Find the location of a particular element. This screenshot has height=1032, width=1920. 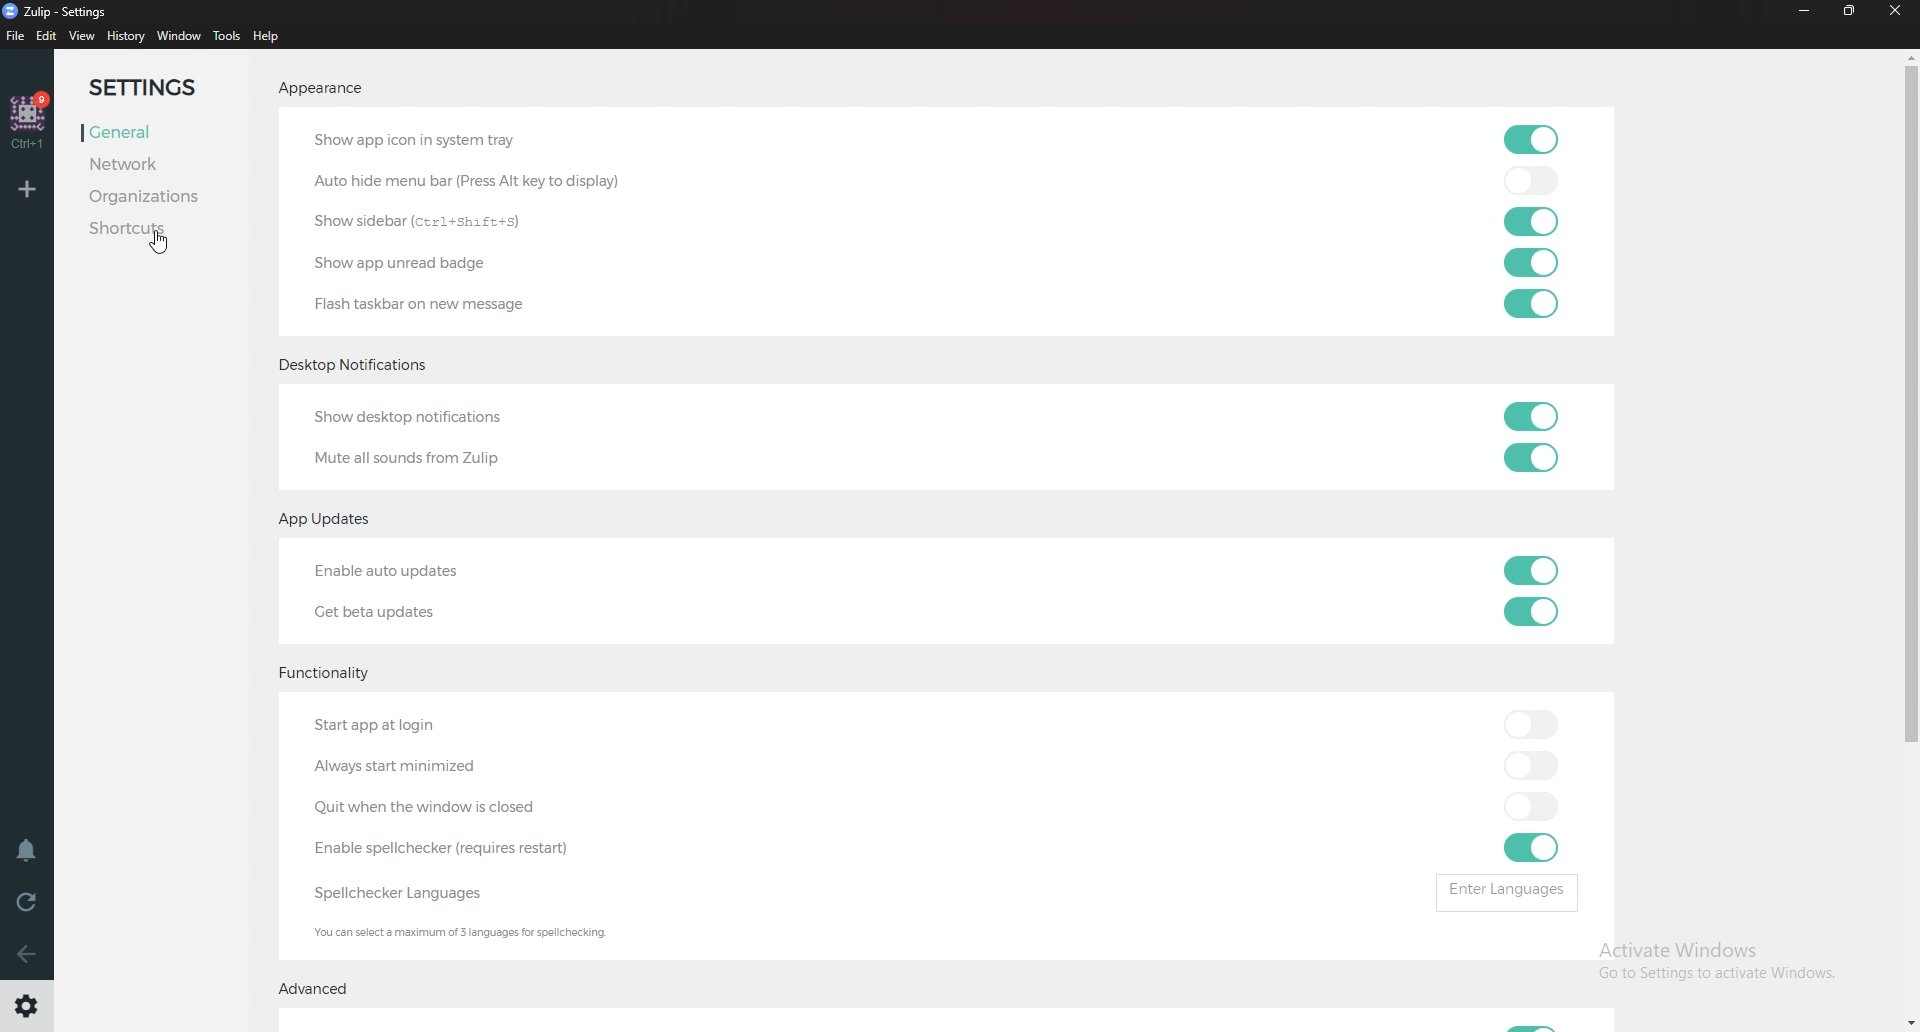

Reload is located at coordinates (22, 904).